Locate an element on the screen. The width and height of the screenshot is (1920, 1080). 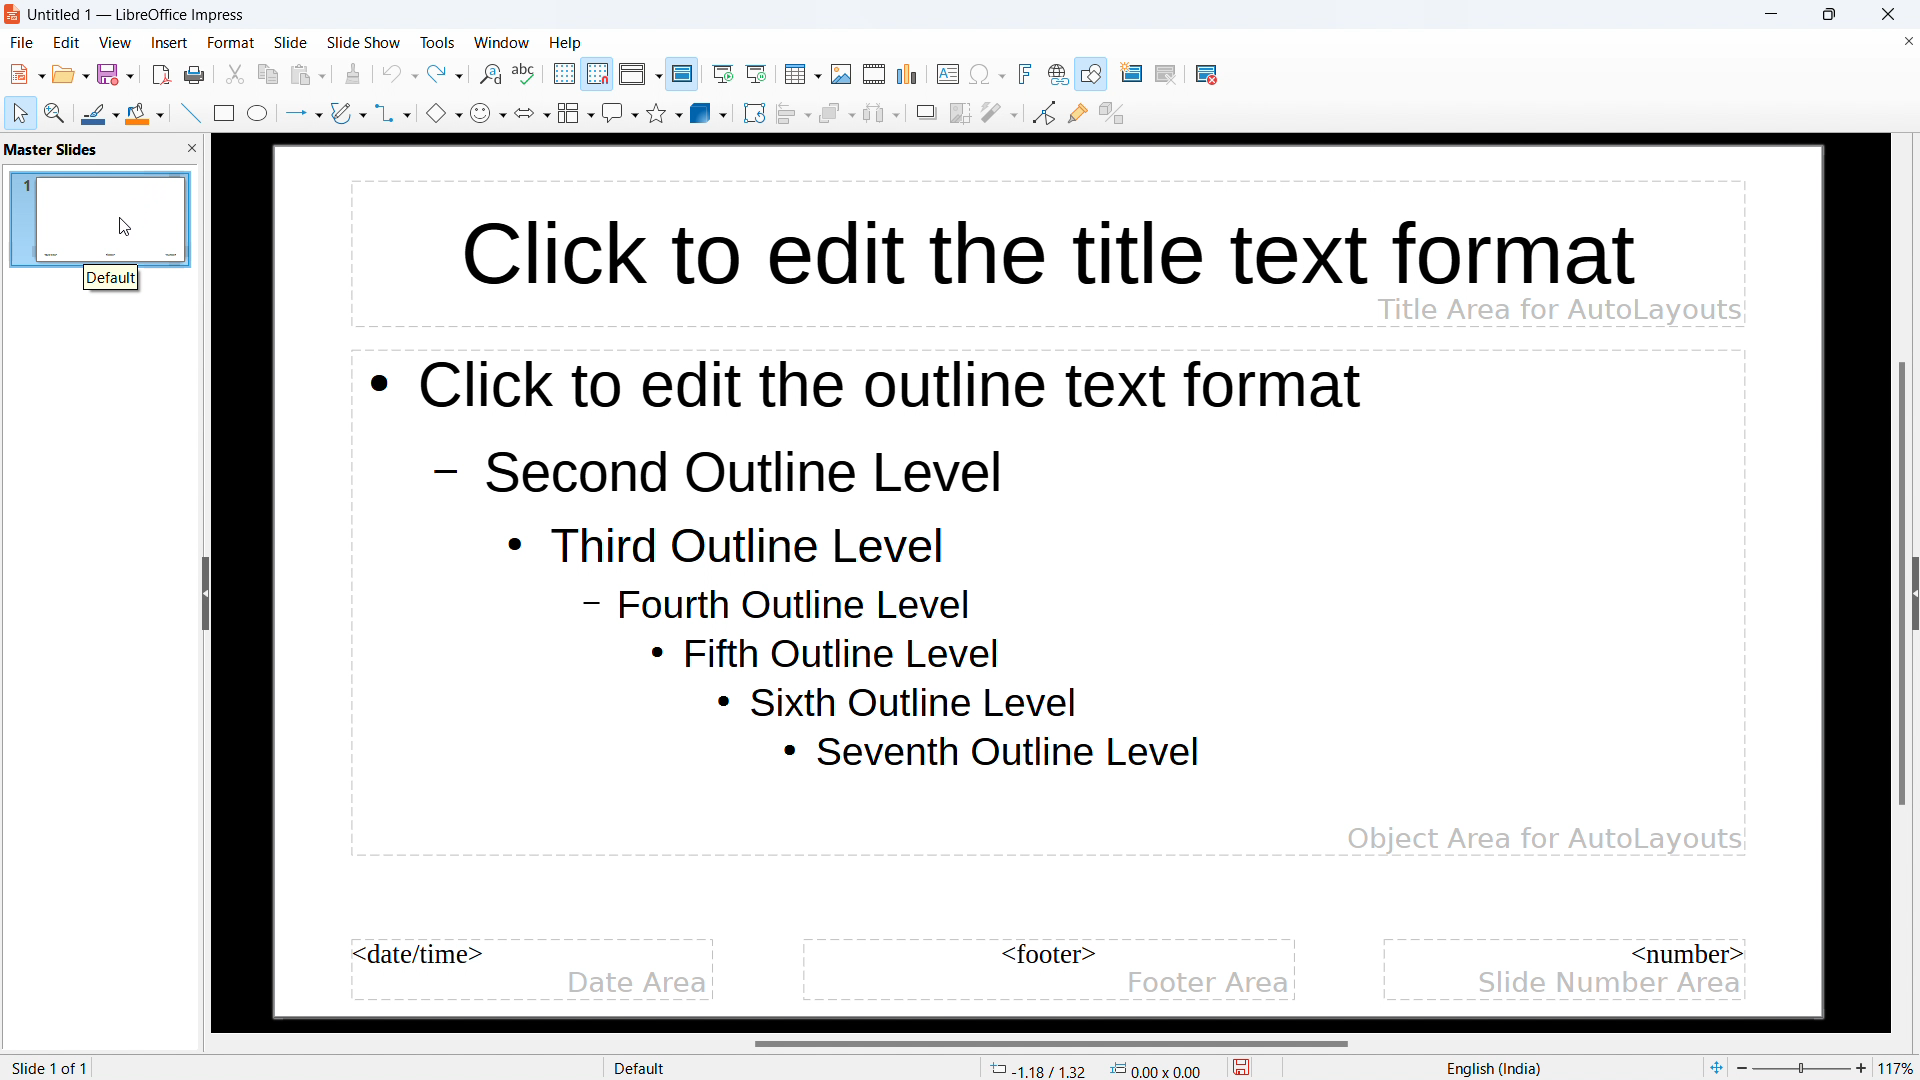
find and replace is located at coordinates (491, 75).